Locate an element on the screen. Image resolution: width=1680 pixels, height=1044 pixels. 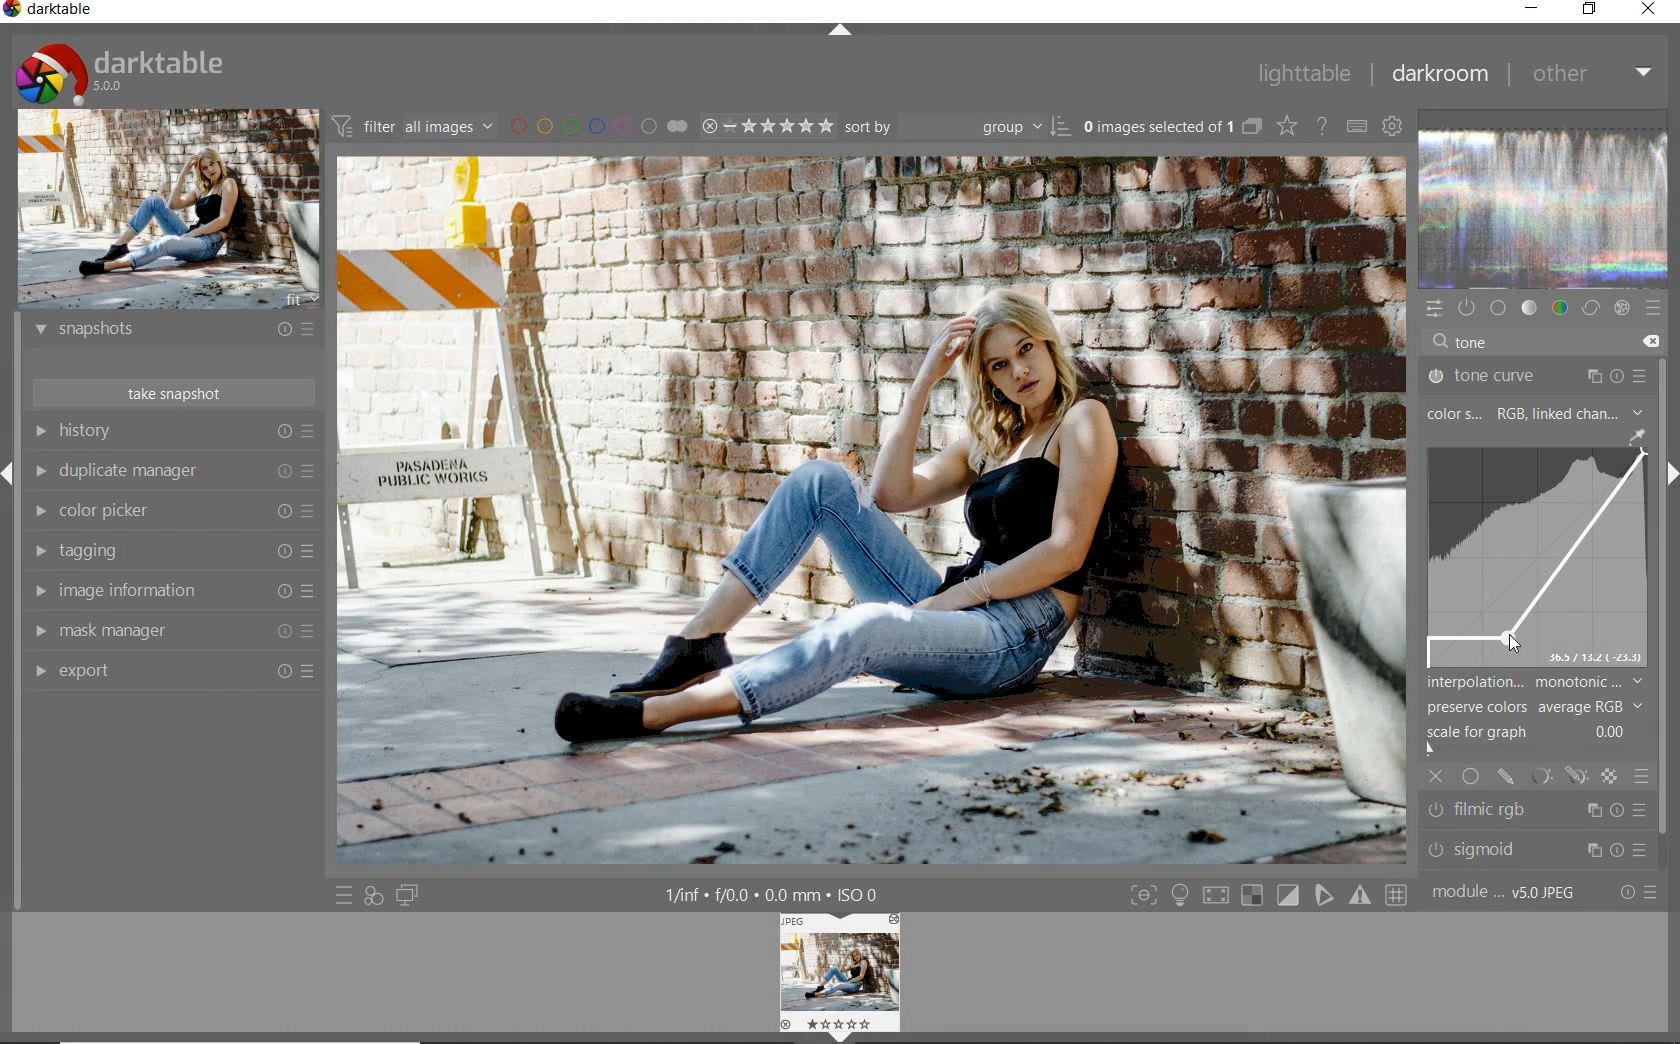
reset or presets & preferences is located at coordinates (1635, 893).